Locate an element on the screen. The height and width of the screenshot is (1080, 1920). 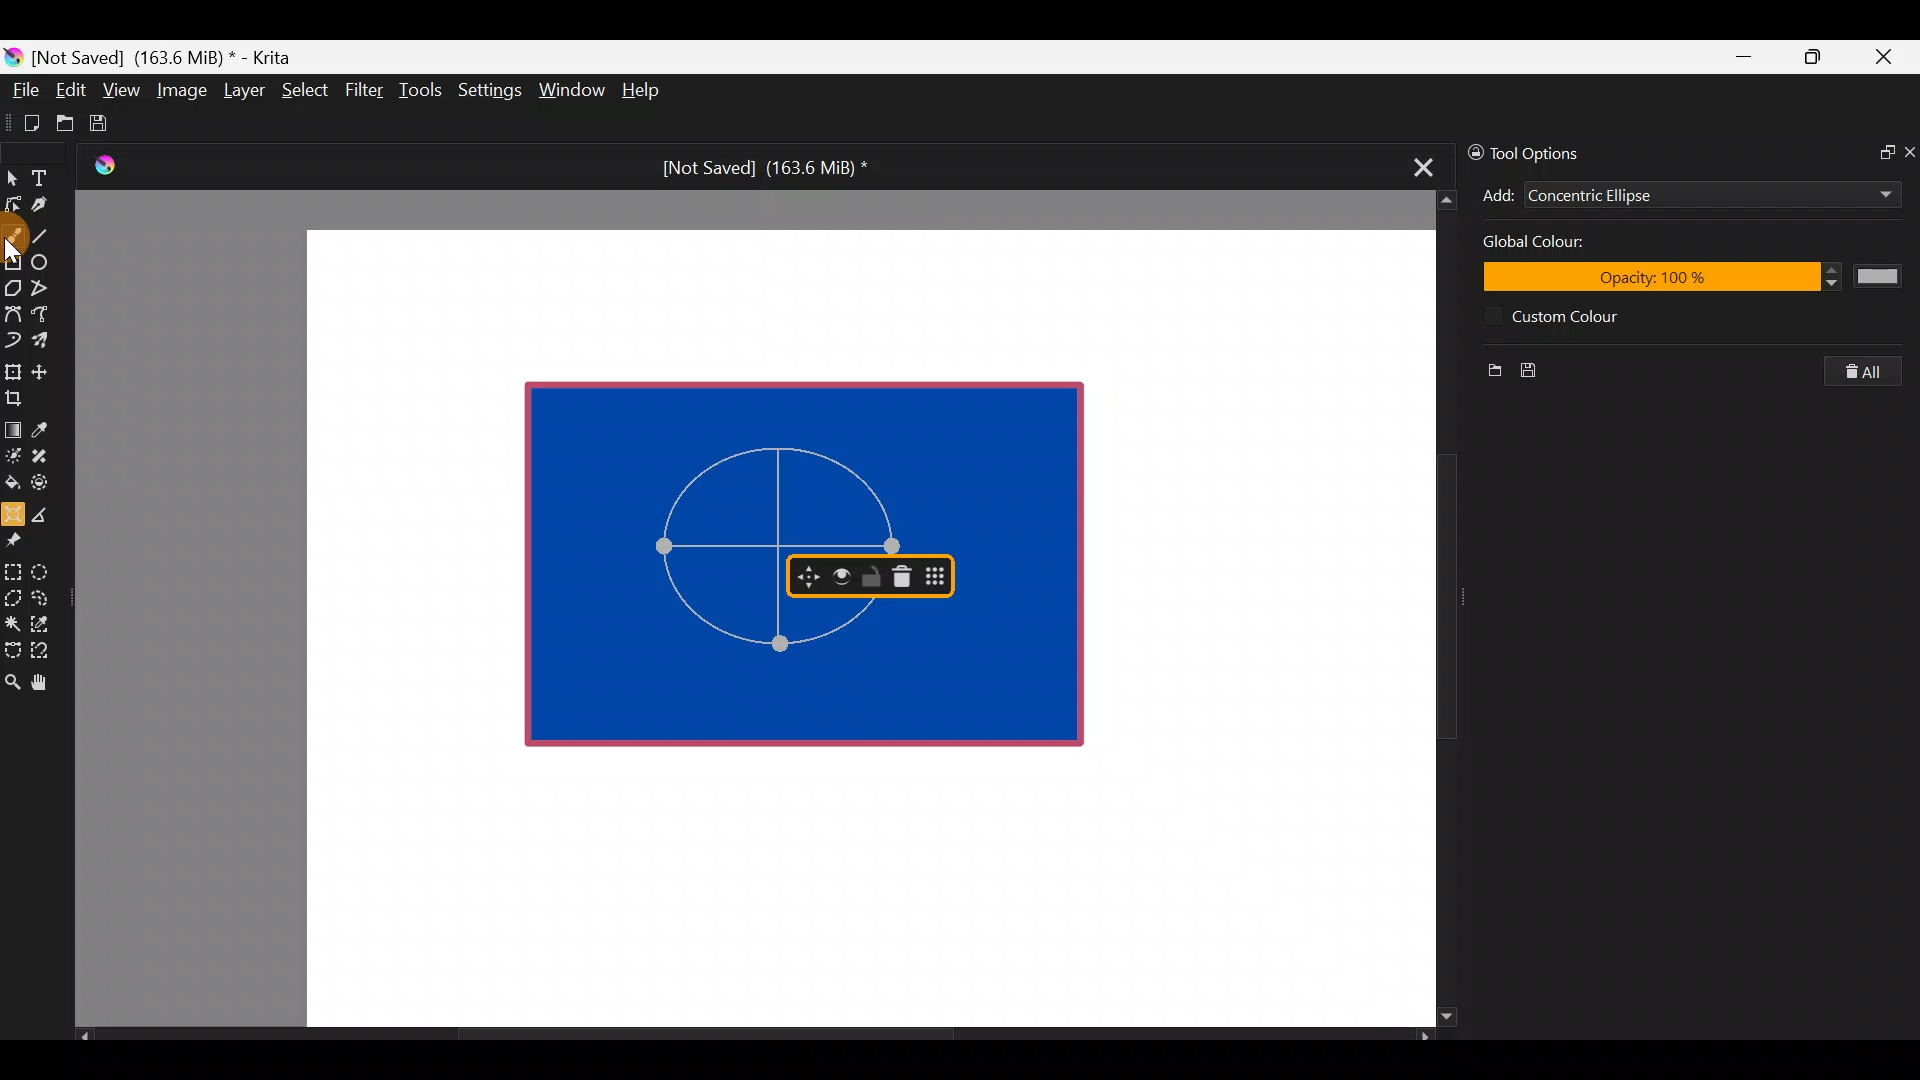
Similar color selection tool is located at coordinates (43, 622).